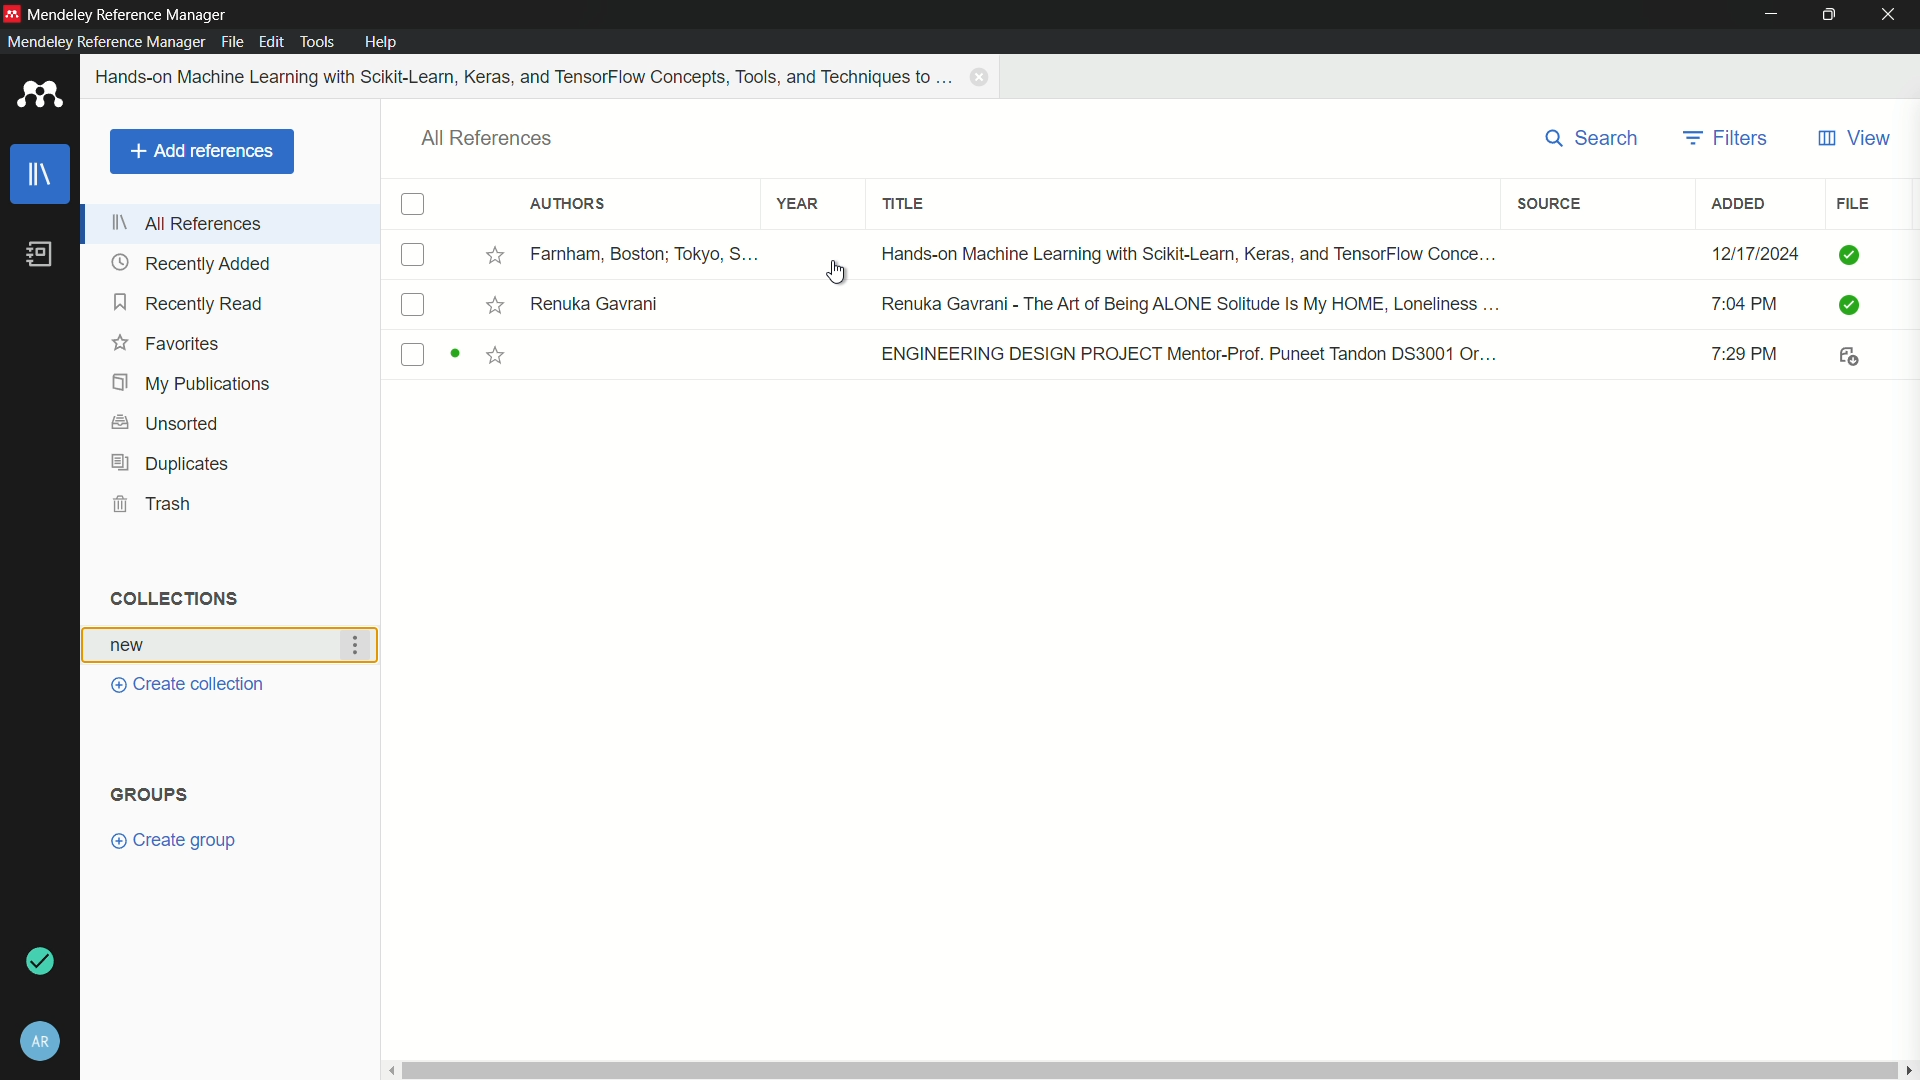 Image resolution: width=1920 pixels, height=1080 pixels. I want to click on app name, so click(129, 15).